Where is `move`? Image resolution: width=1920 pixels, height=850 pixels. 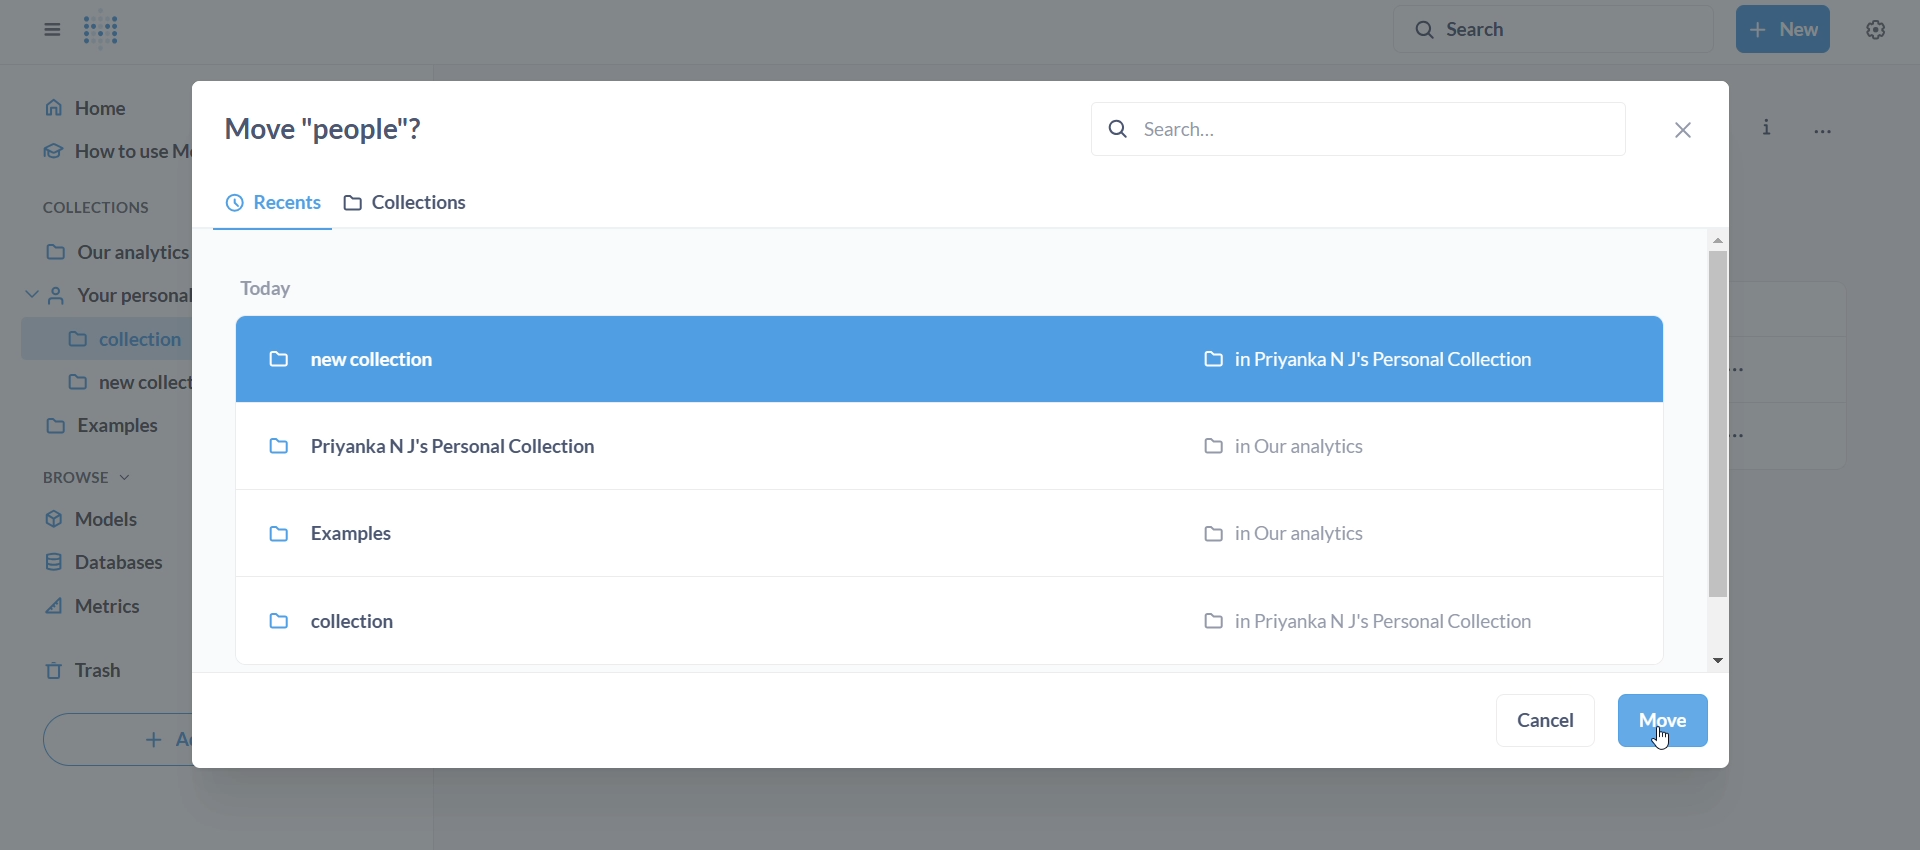
move is located at coordinates (1665, 720).